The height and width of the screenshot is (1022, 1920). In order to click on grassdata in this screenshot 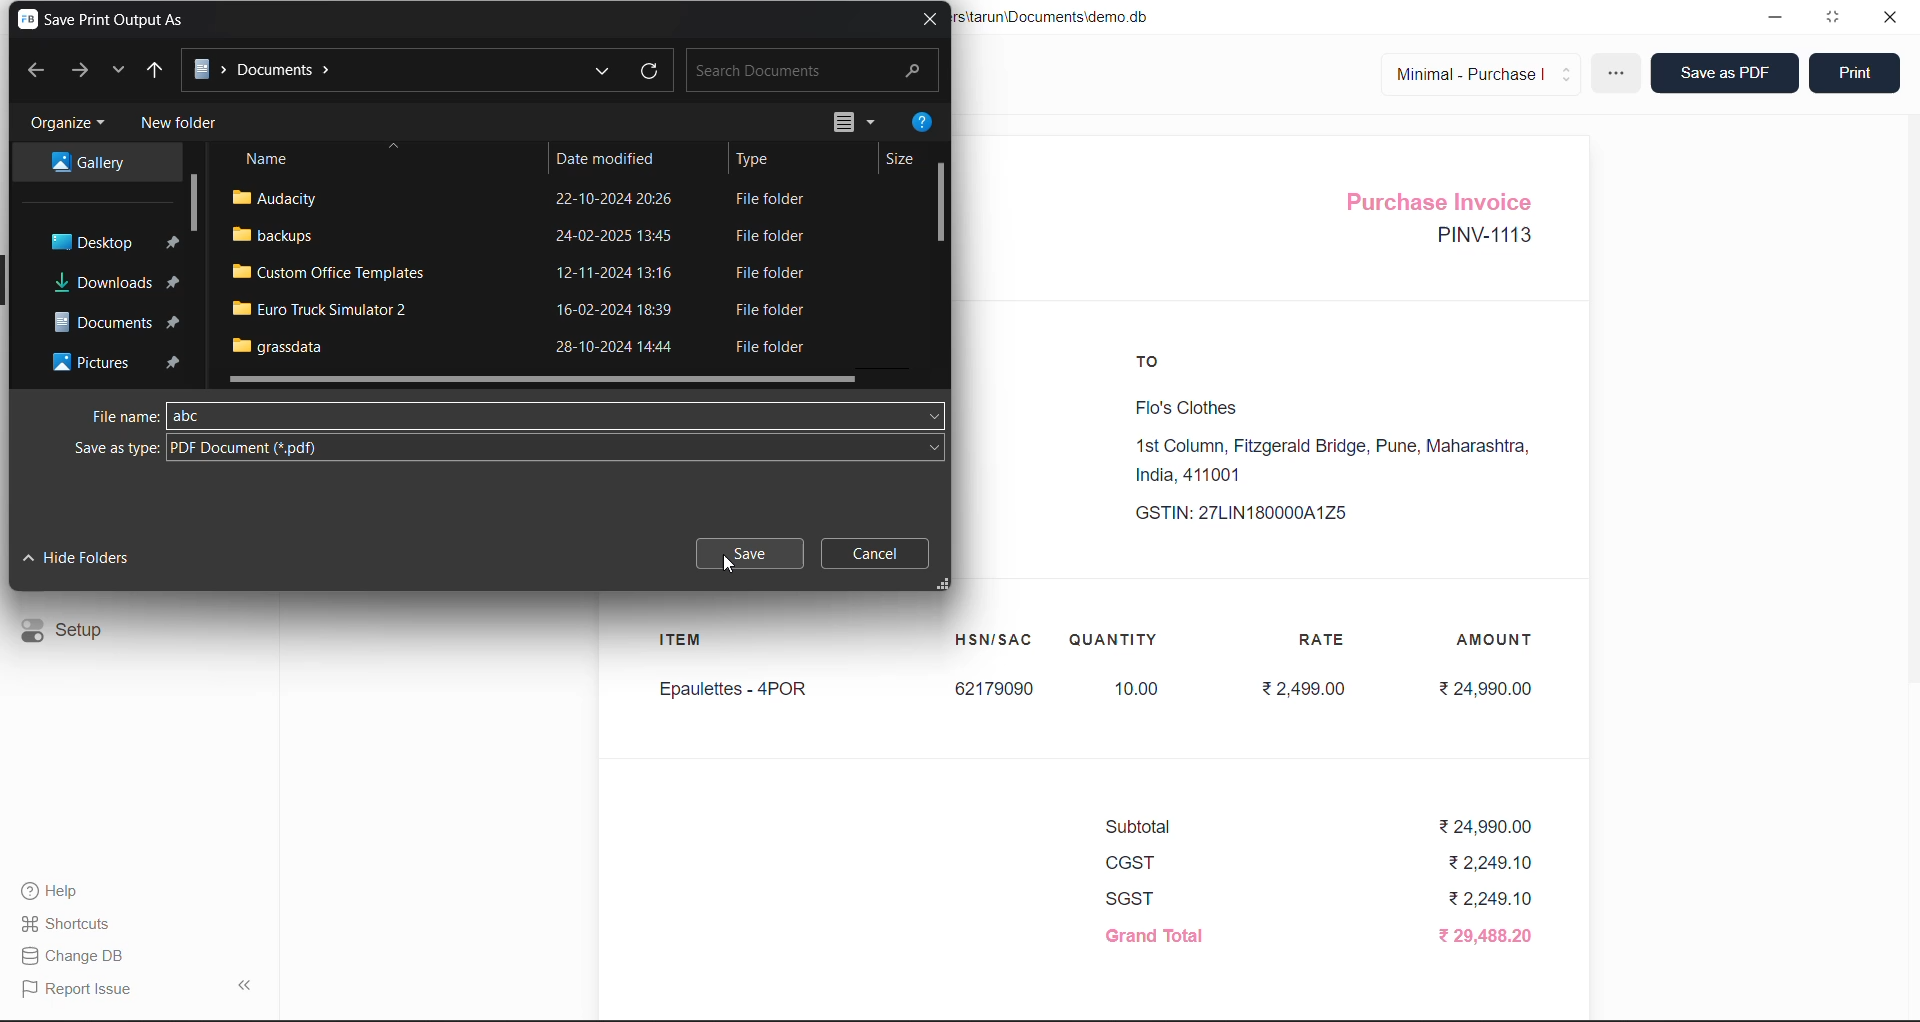, I will do `click(280, 350)`.